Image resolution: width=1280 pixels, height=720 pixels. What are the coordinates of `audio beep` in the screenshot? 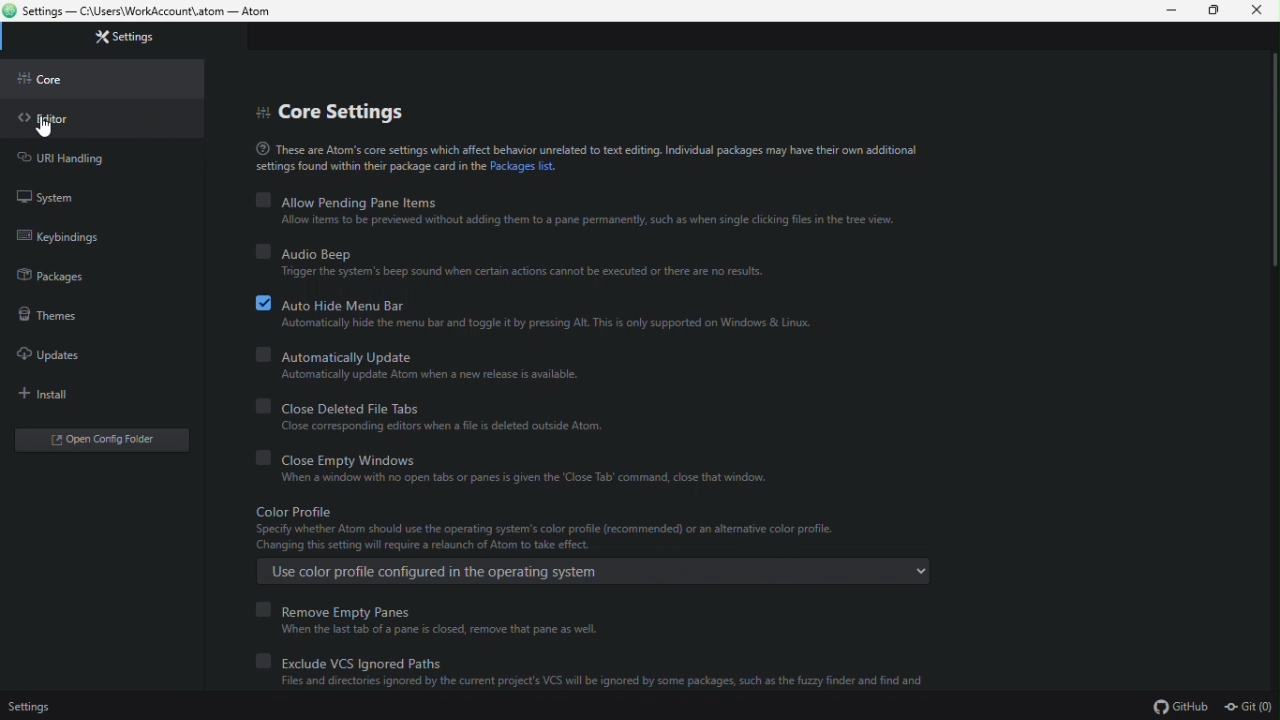 It's located at (587, 251).